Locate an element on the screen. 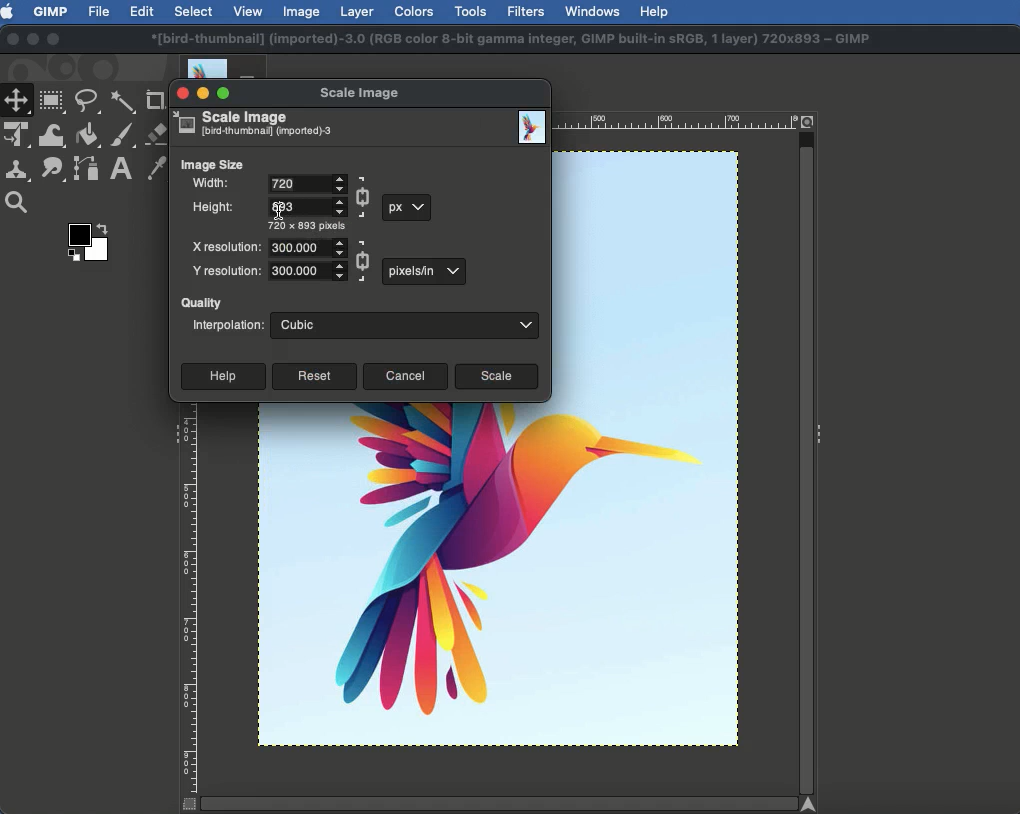 This screenshot has width=1020, height=814. Y resolution is located at coordinates (228, 270).